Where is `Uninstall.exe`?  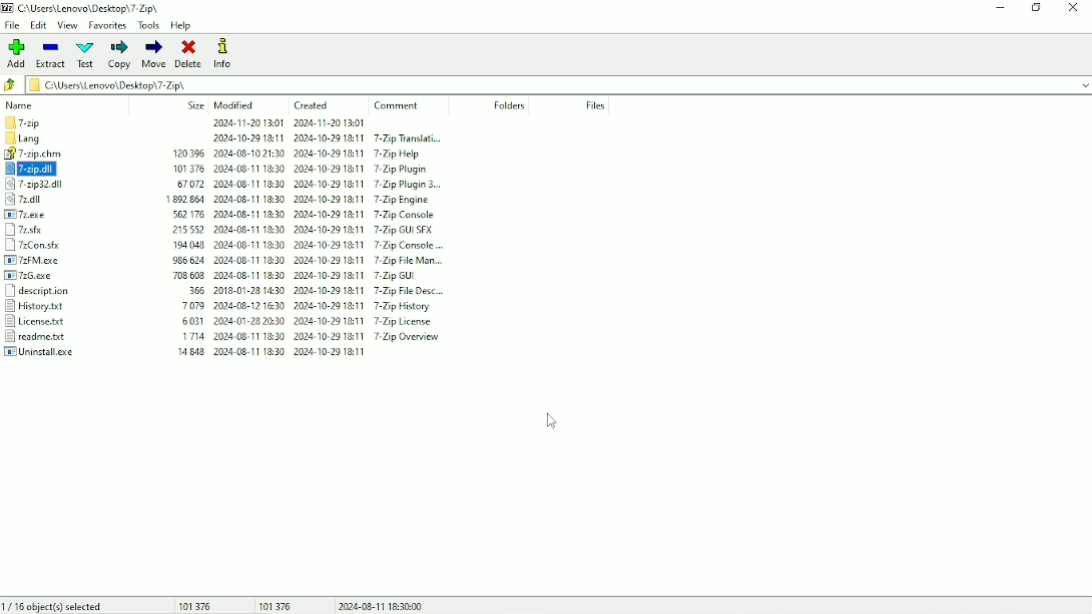 Uninstall.exe is located at coordinates (41, 353).